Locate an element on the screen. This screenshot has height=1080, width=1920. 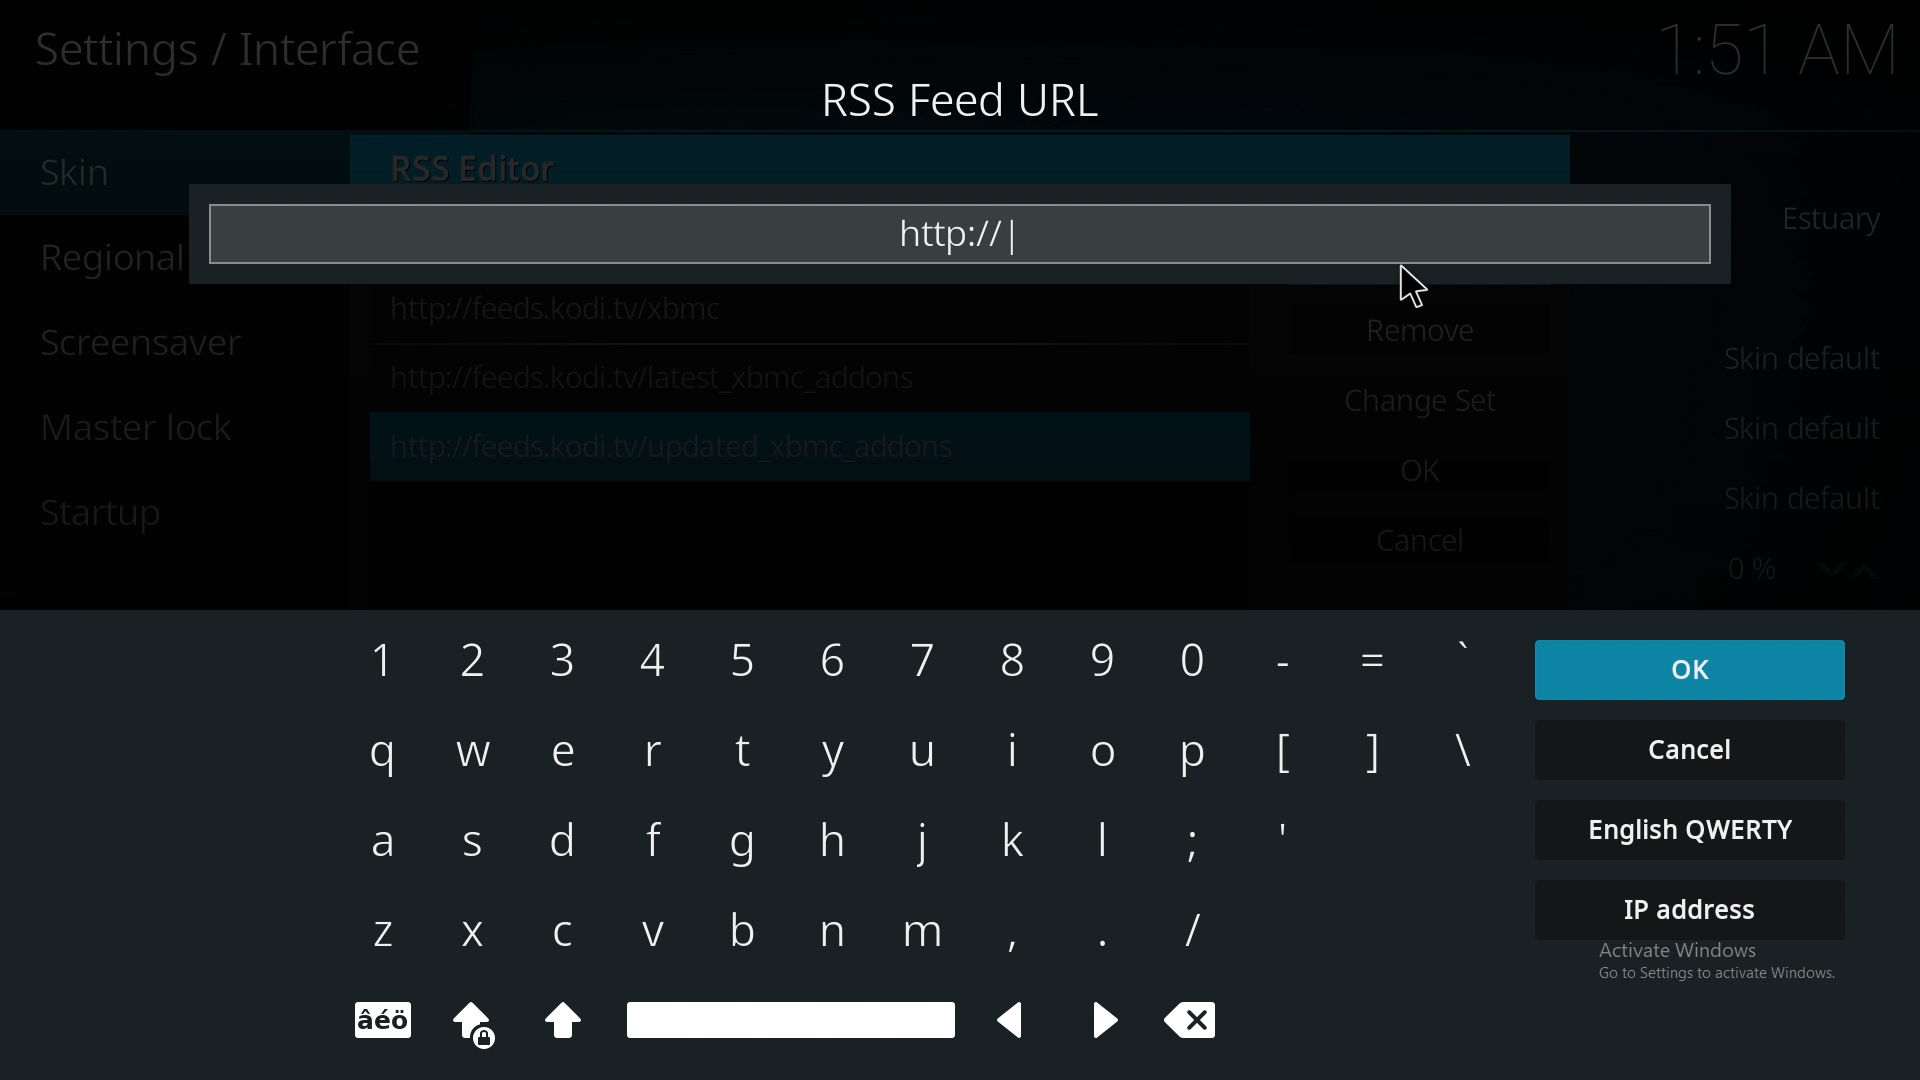
keyboard Input is located at coordinates (1461, 650).